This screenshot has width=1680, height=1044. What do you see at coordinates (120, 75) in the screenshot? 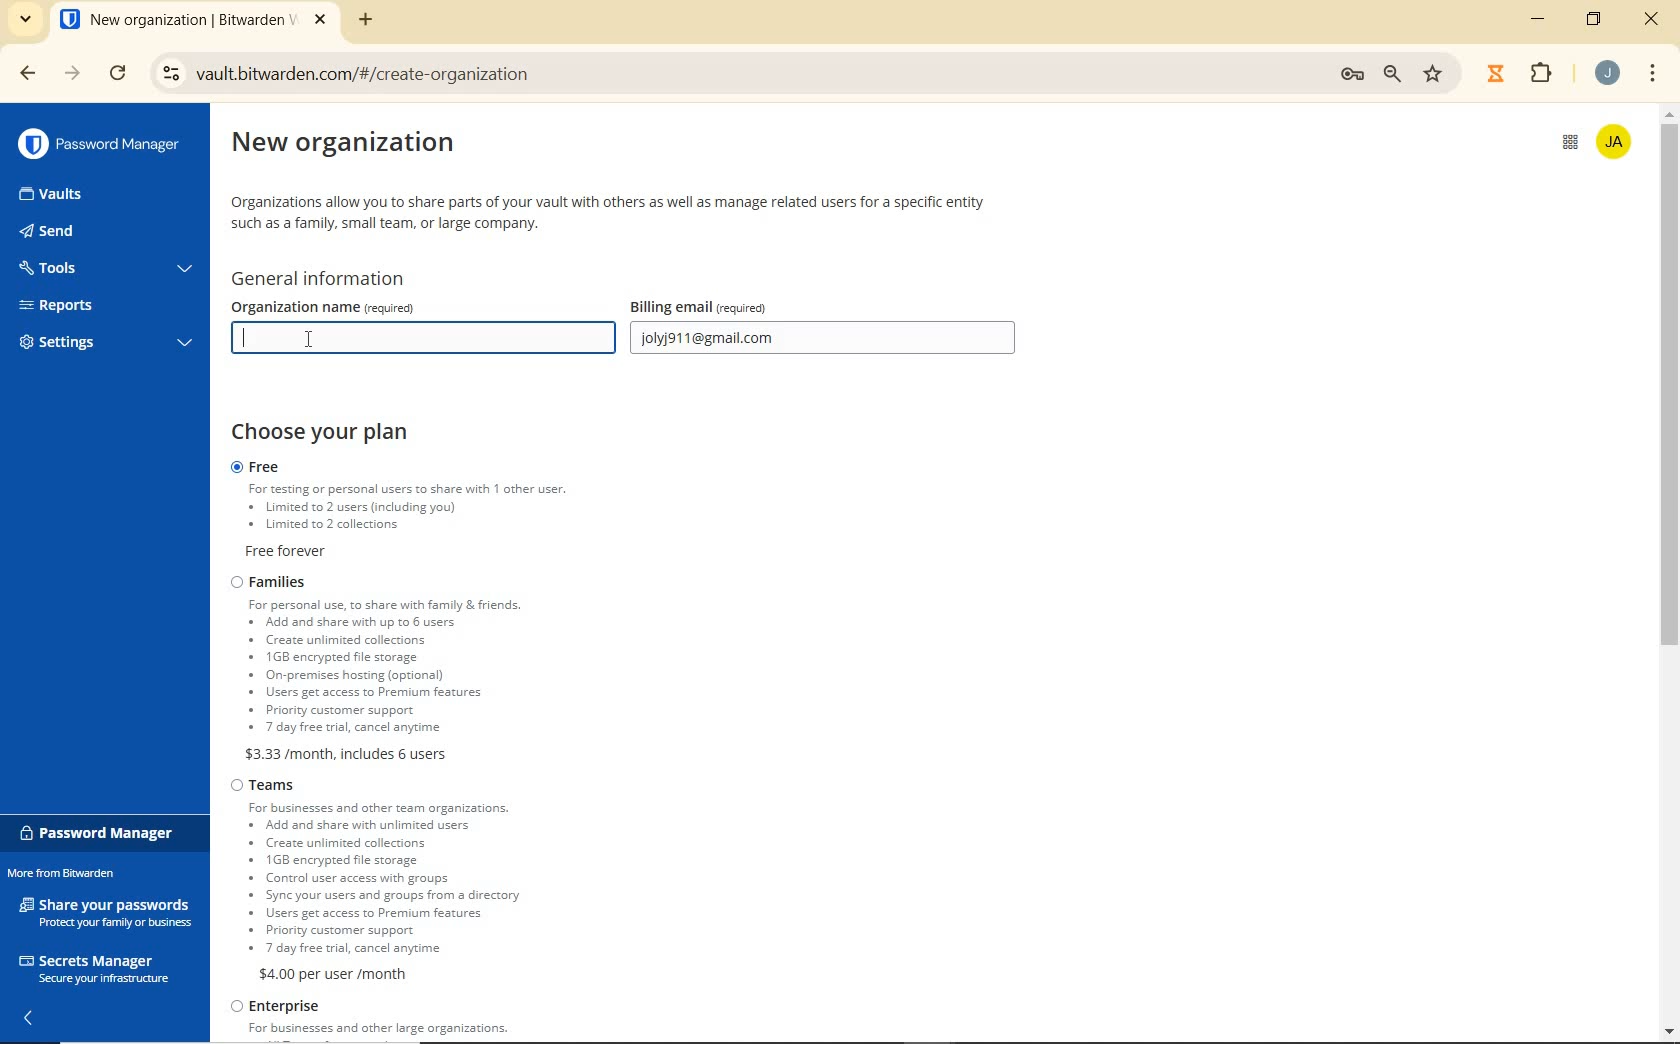
I see `reload` at bounding box center [120, 75].